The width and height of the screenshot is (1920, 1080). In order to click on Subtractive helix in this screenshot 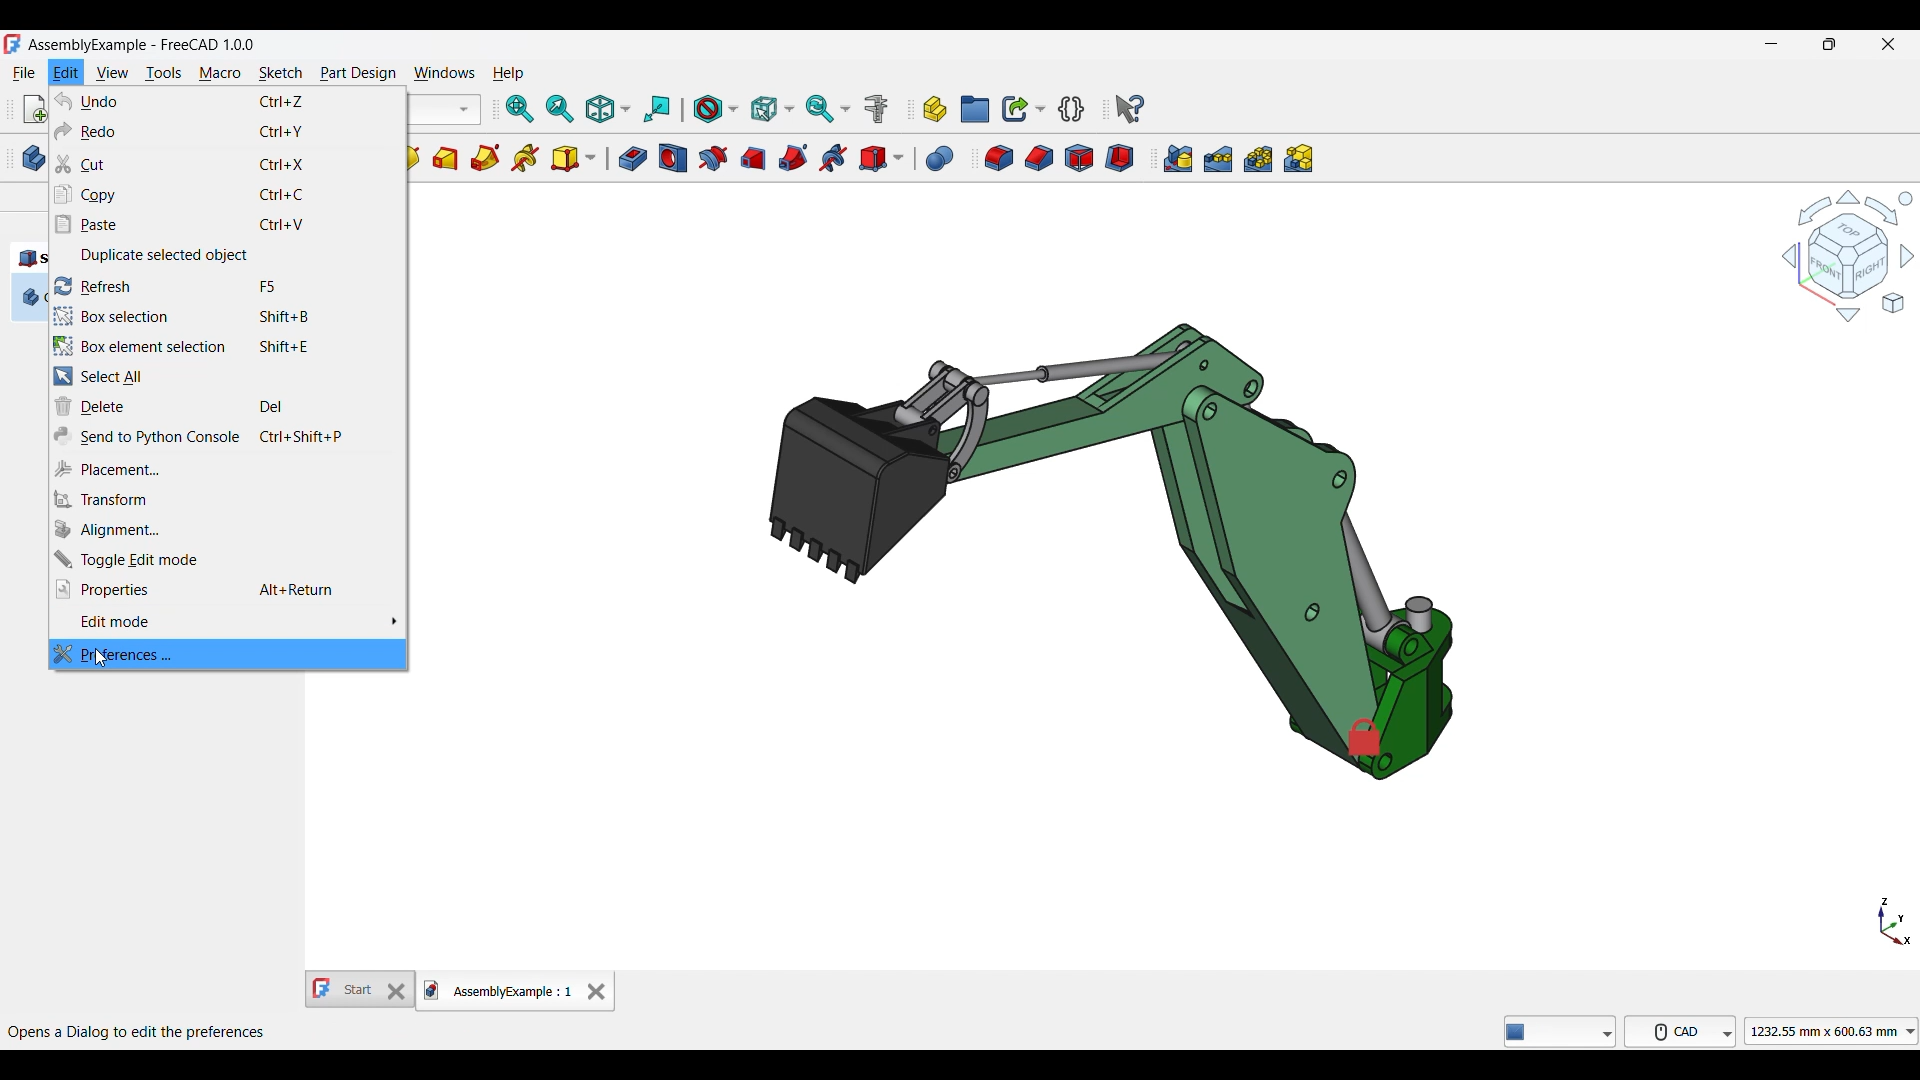, I will do `click(833, 158)`.